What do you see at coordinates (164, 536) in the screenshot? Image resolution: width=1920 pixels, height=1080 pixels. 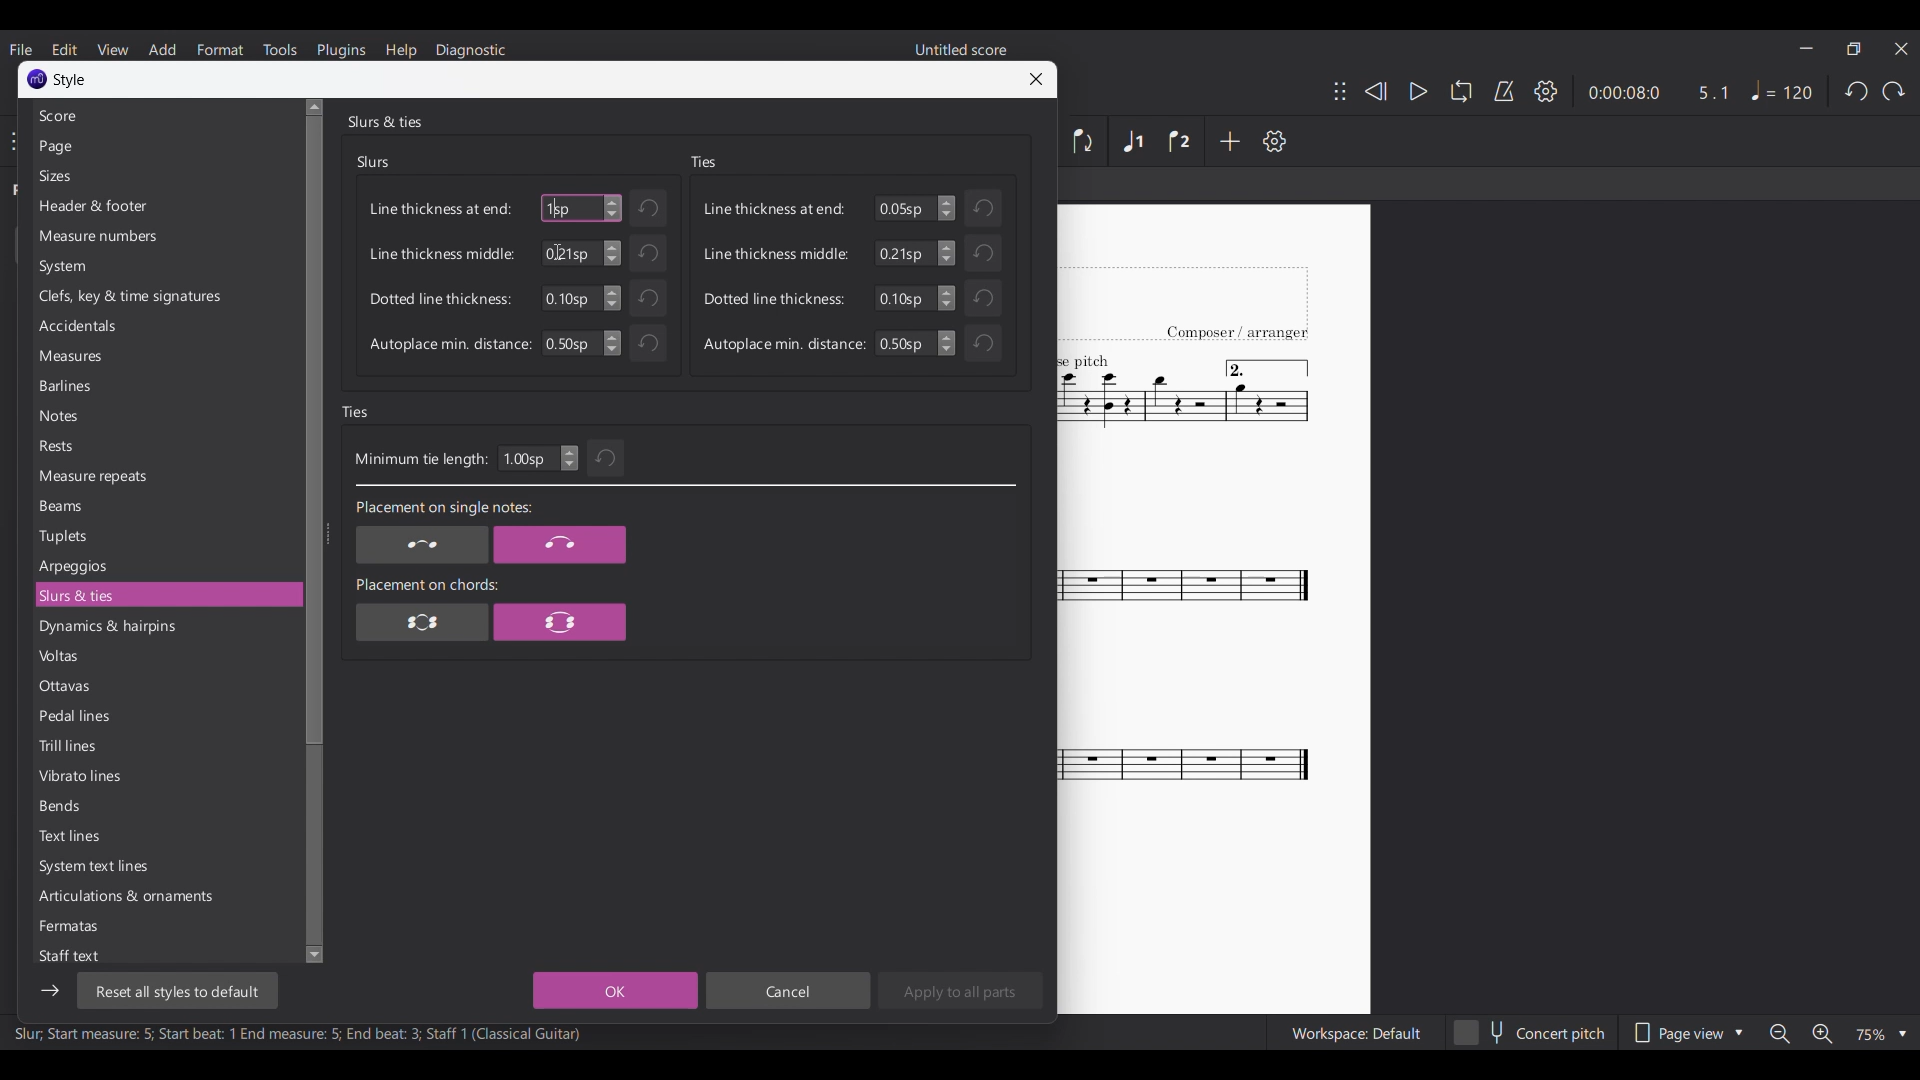 I see `Tuplets` at bounding box center [164, 536].